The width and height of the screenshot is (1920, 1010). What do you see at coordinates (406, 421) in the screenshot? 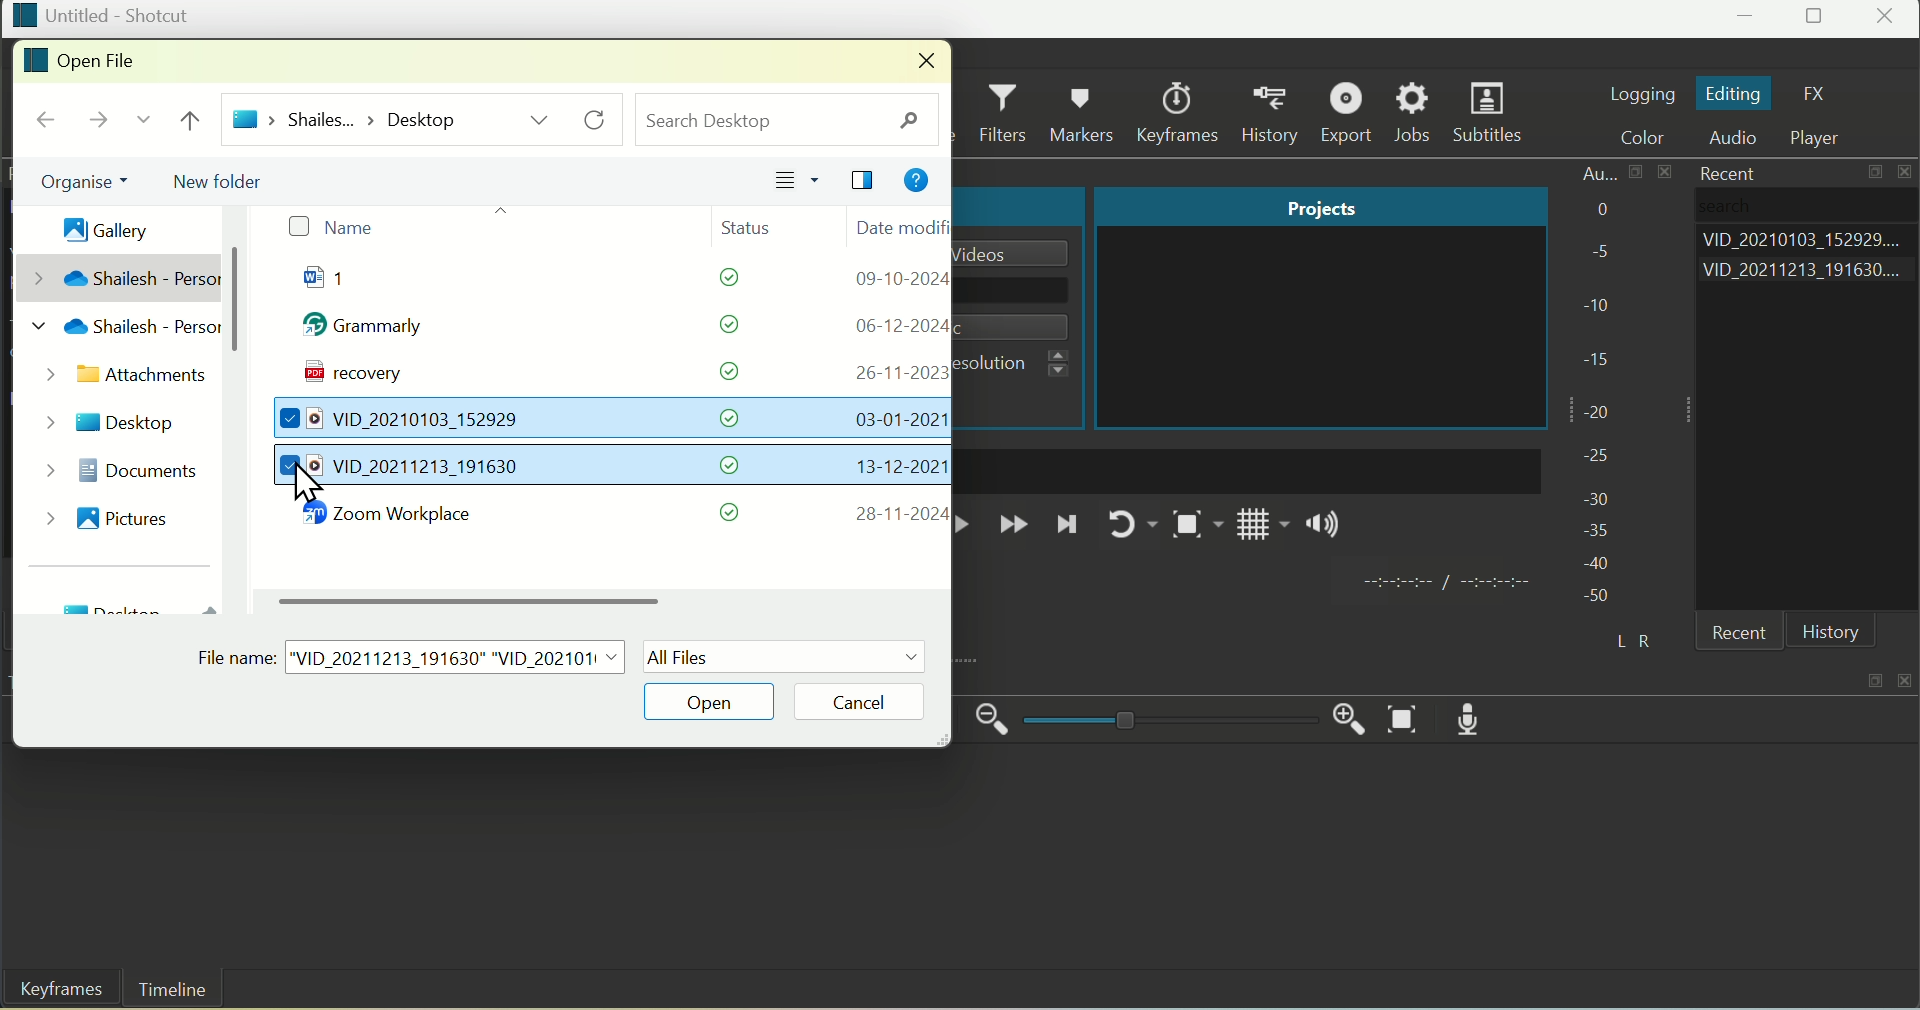
I see `Video Files` at bounding box center [406, 421].